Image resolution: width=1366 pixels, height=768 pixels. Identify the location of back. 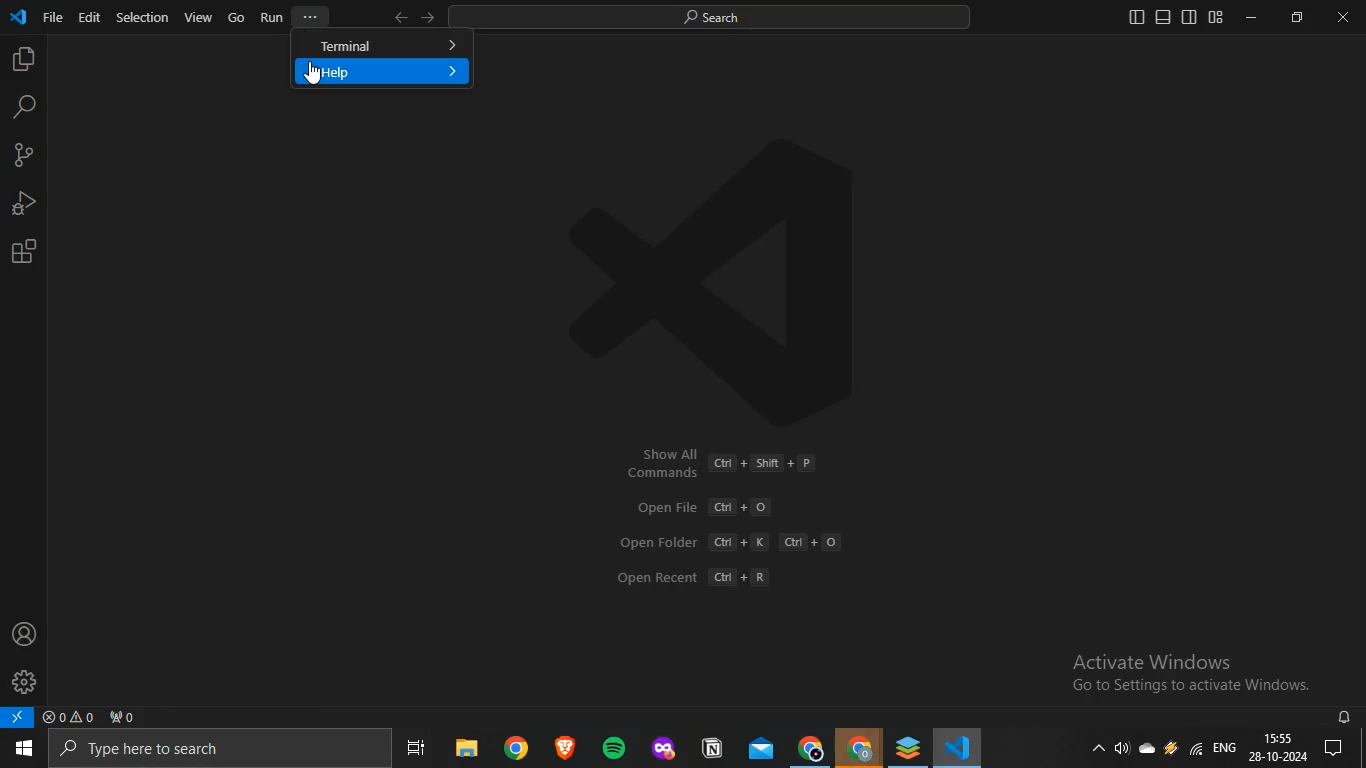
(399, 18).